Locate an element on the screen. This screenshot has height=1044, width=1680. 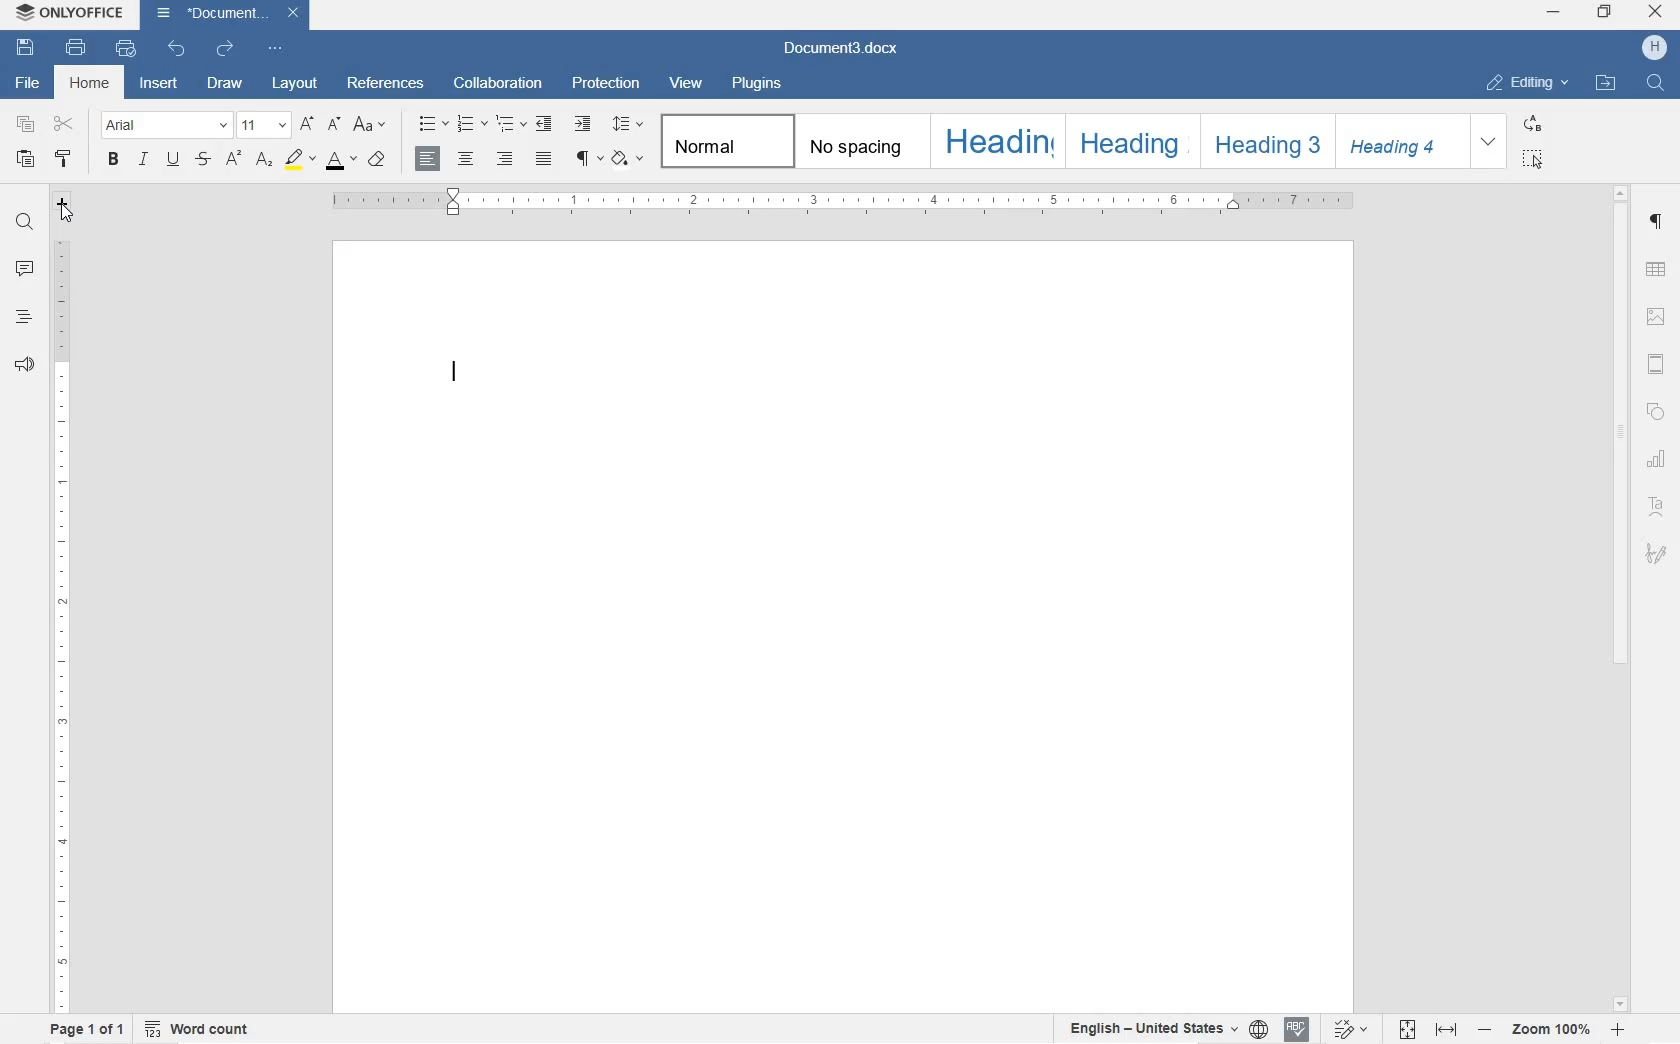
FONT NAME is located at coordinates (168, 126).